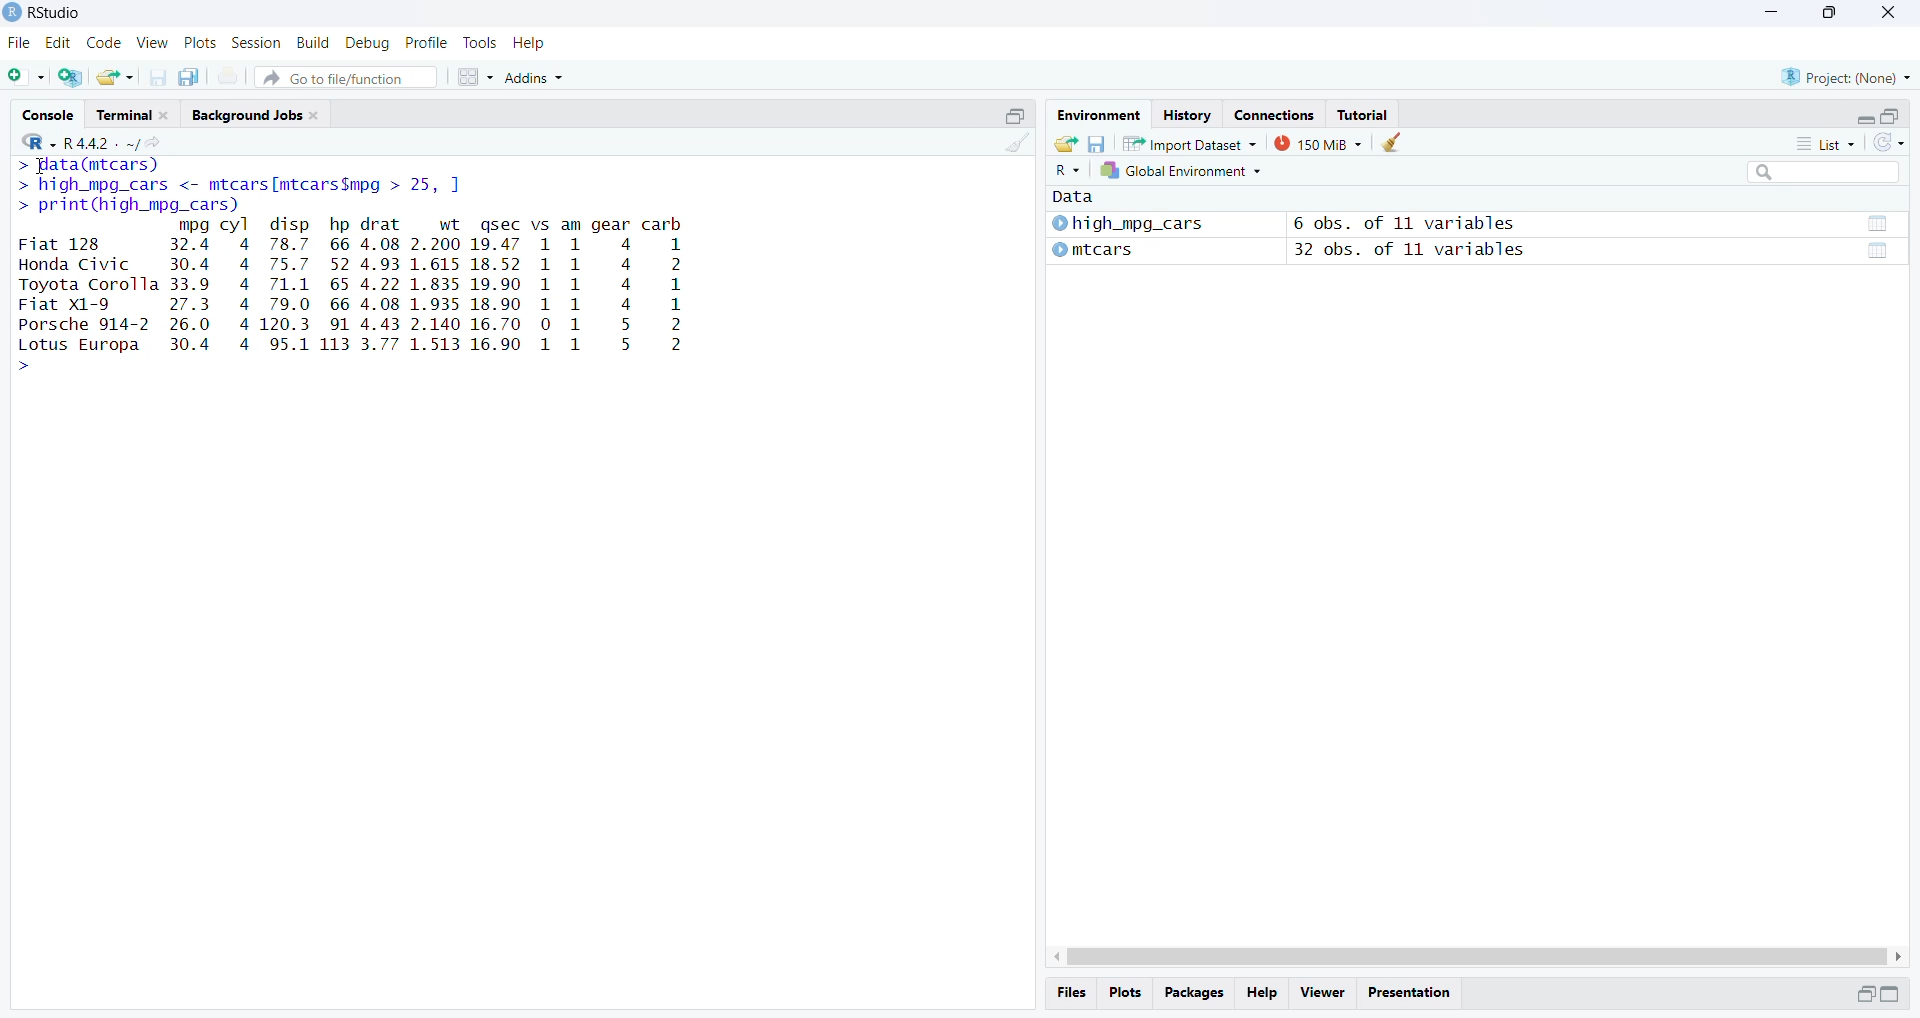  What do you see at coordinates (129, 206) in the screenshot?
I see `print(high_mpg_cars)` at bounding box center [129, 206].